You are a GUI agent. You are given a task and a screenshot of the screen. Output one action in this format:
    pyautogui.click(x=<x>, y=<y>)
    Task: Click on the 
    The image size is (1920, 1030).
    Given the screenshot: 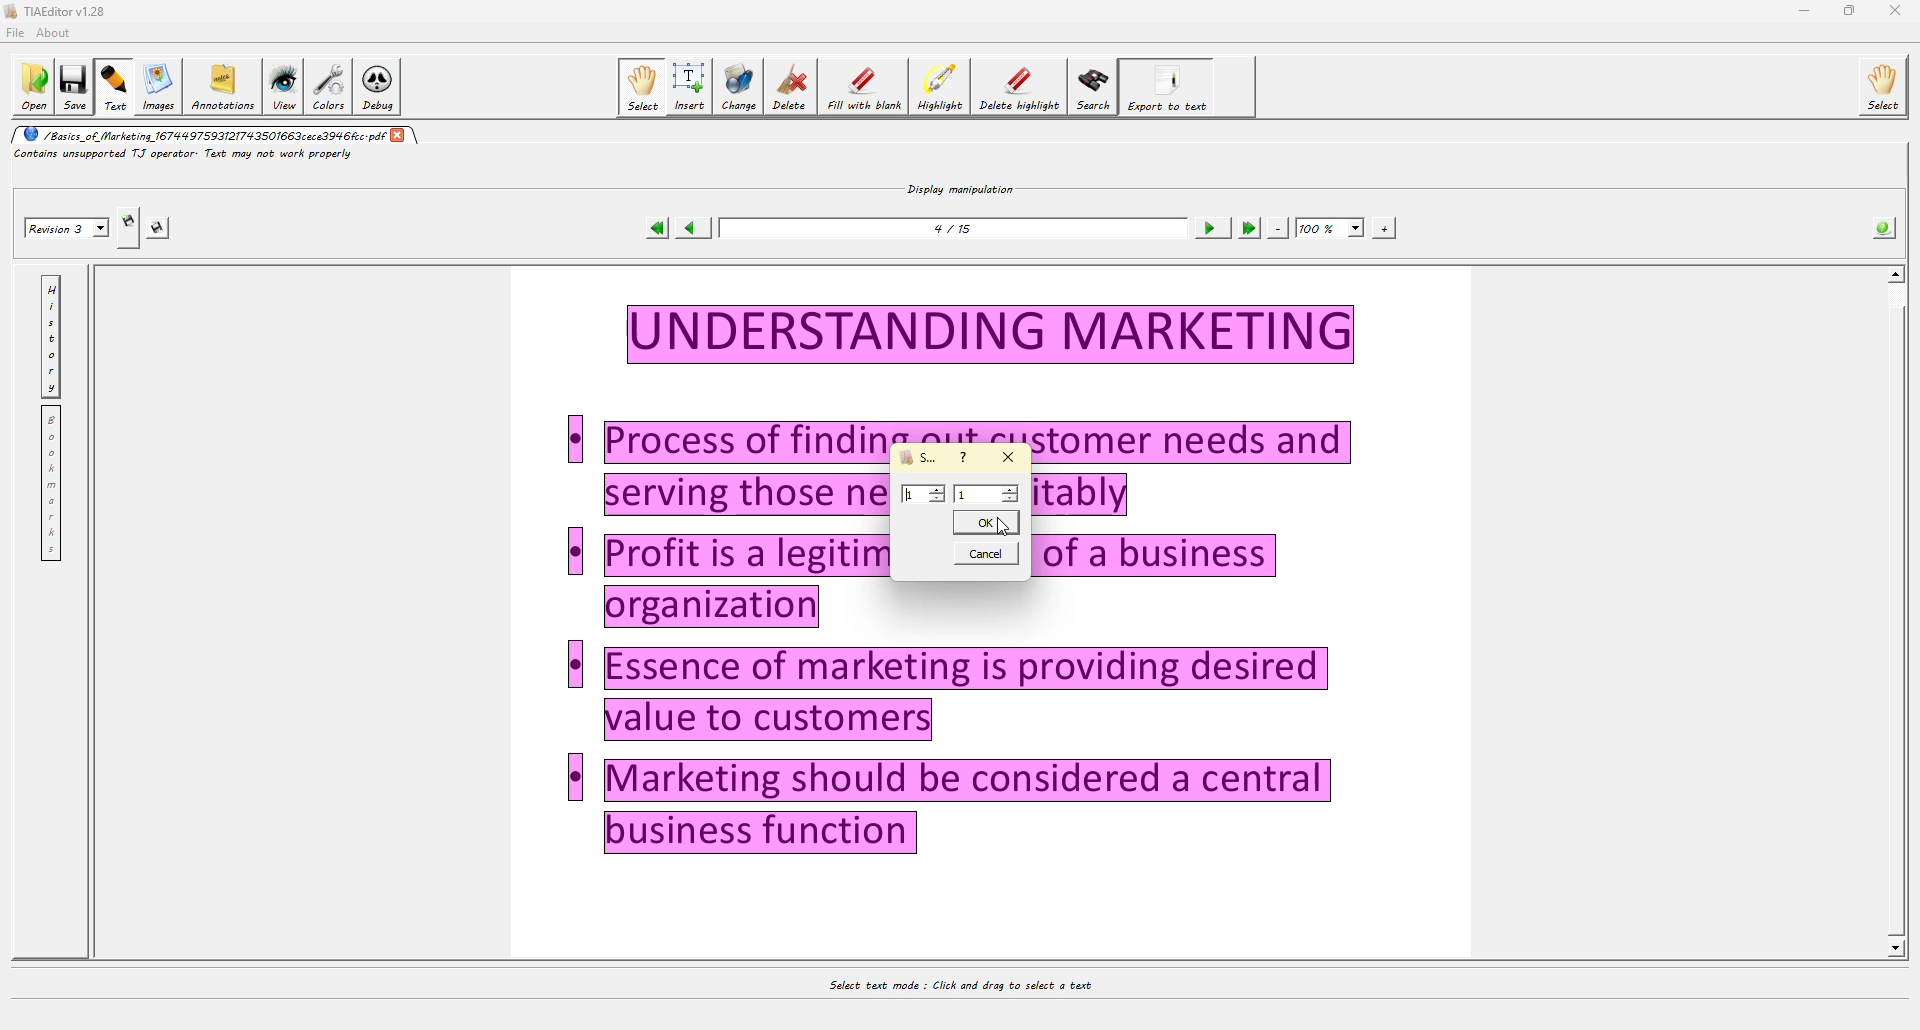 What is the action you would take?
    pyautogui.click(x=1898, y=14)
    